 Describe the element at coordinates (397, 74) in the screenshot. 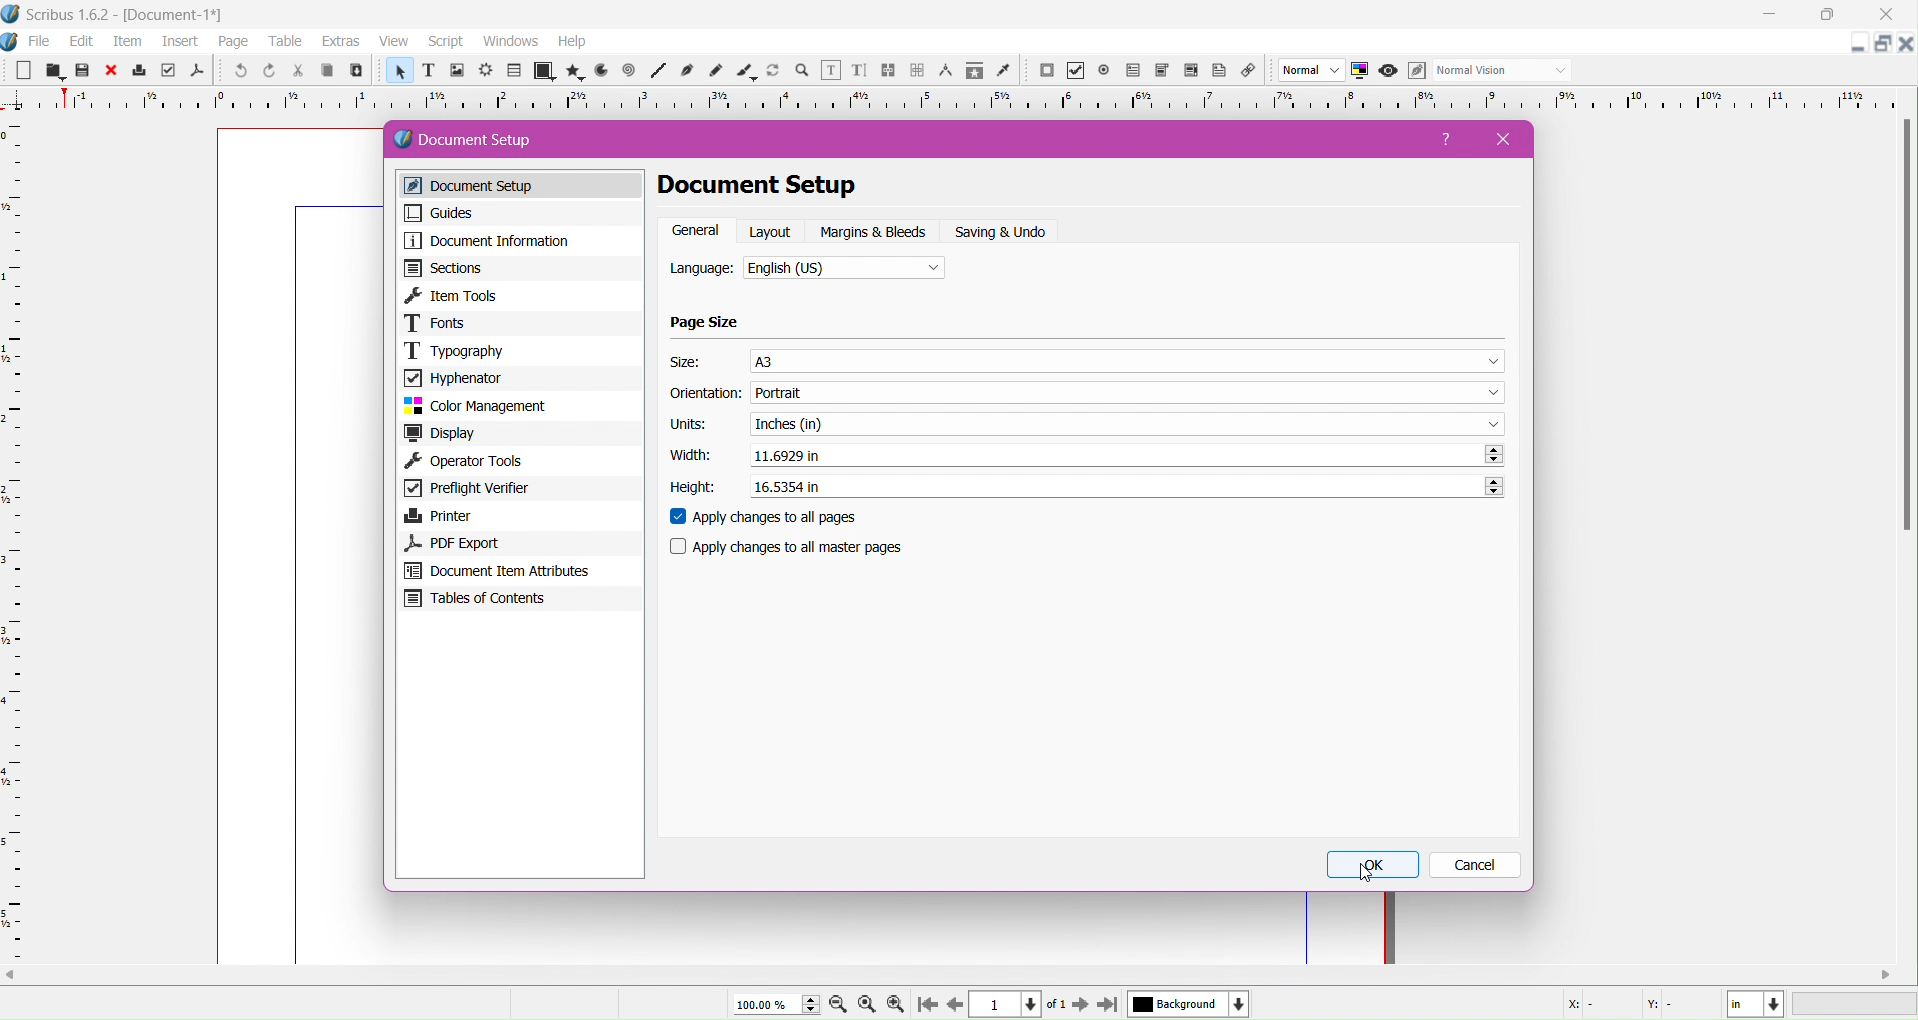

I see `select` at that location.